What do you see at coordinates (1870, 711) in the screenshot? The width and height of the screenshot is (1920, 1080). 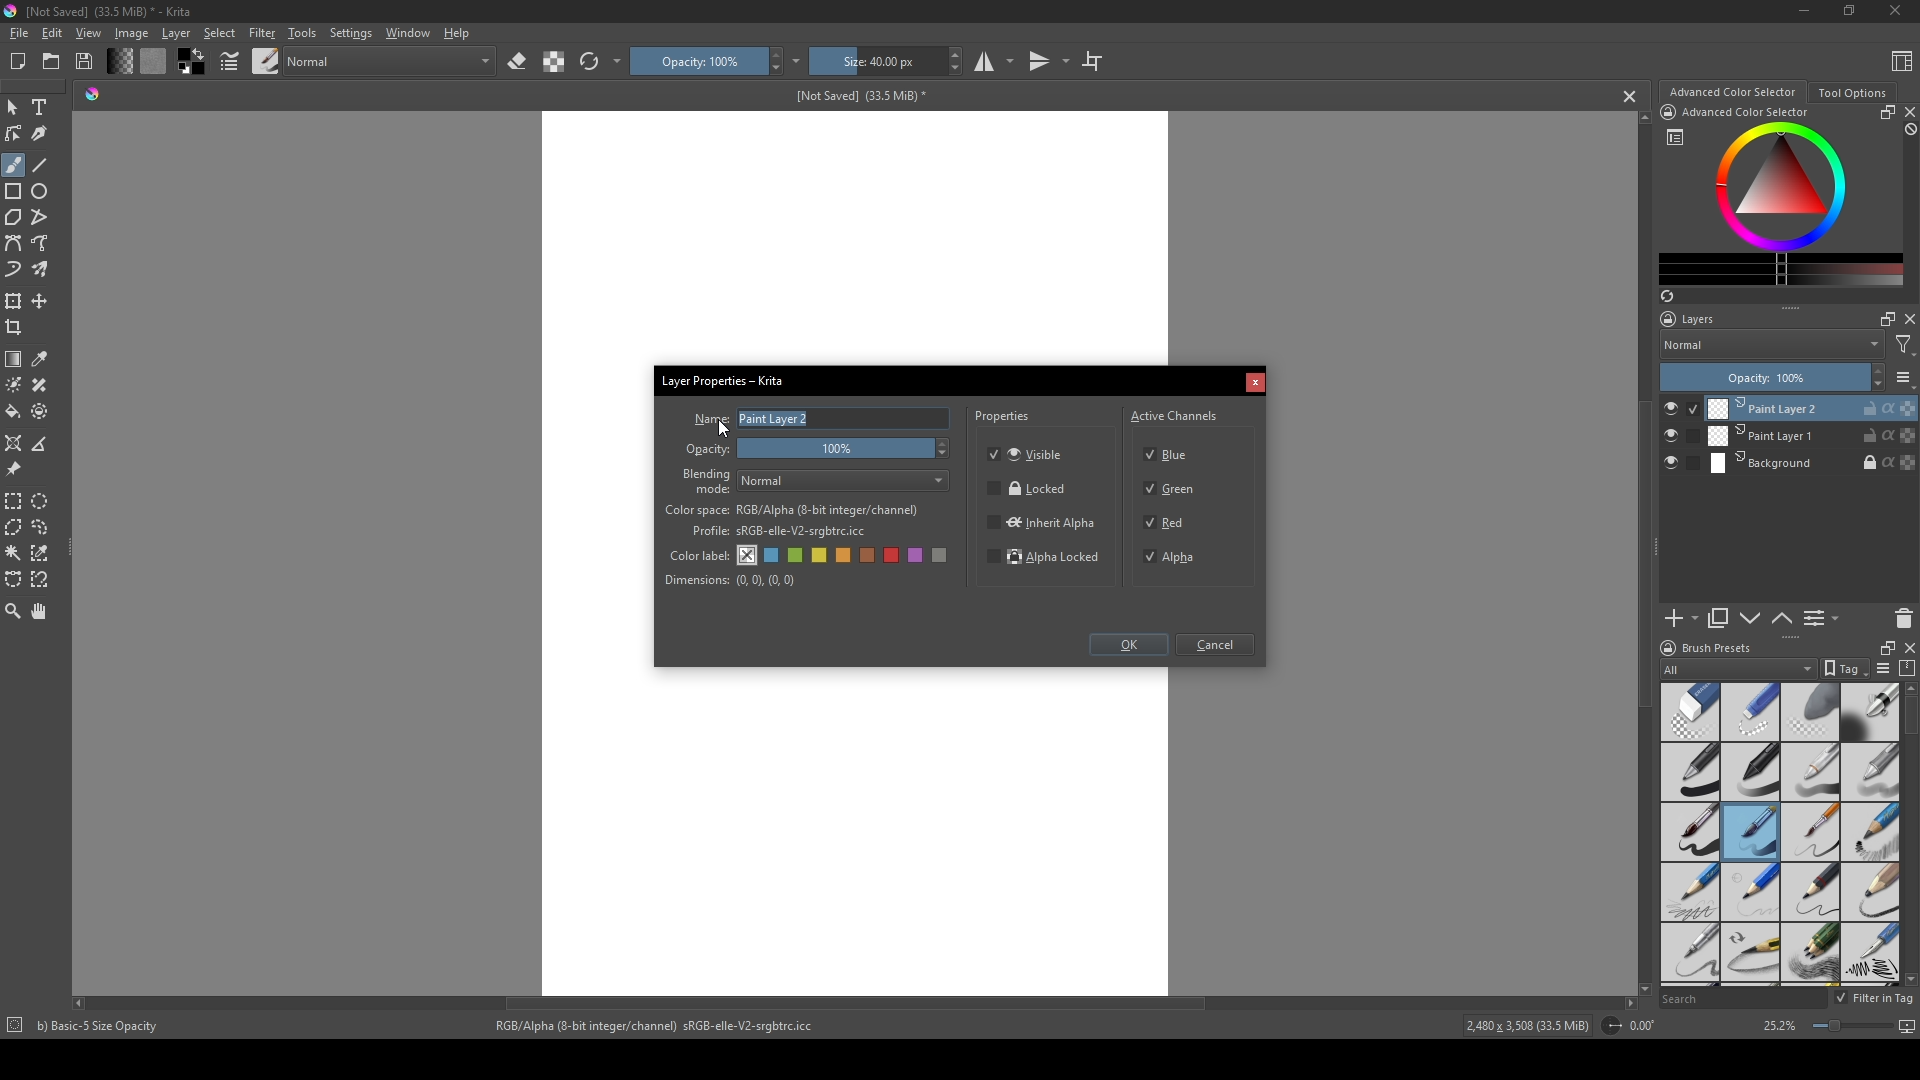 I see `blending tool` at bounding box center [1870, 711].